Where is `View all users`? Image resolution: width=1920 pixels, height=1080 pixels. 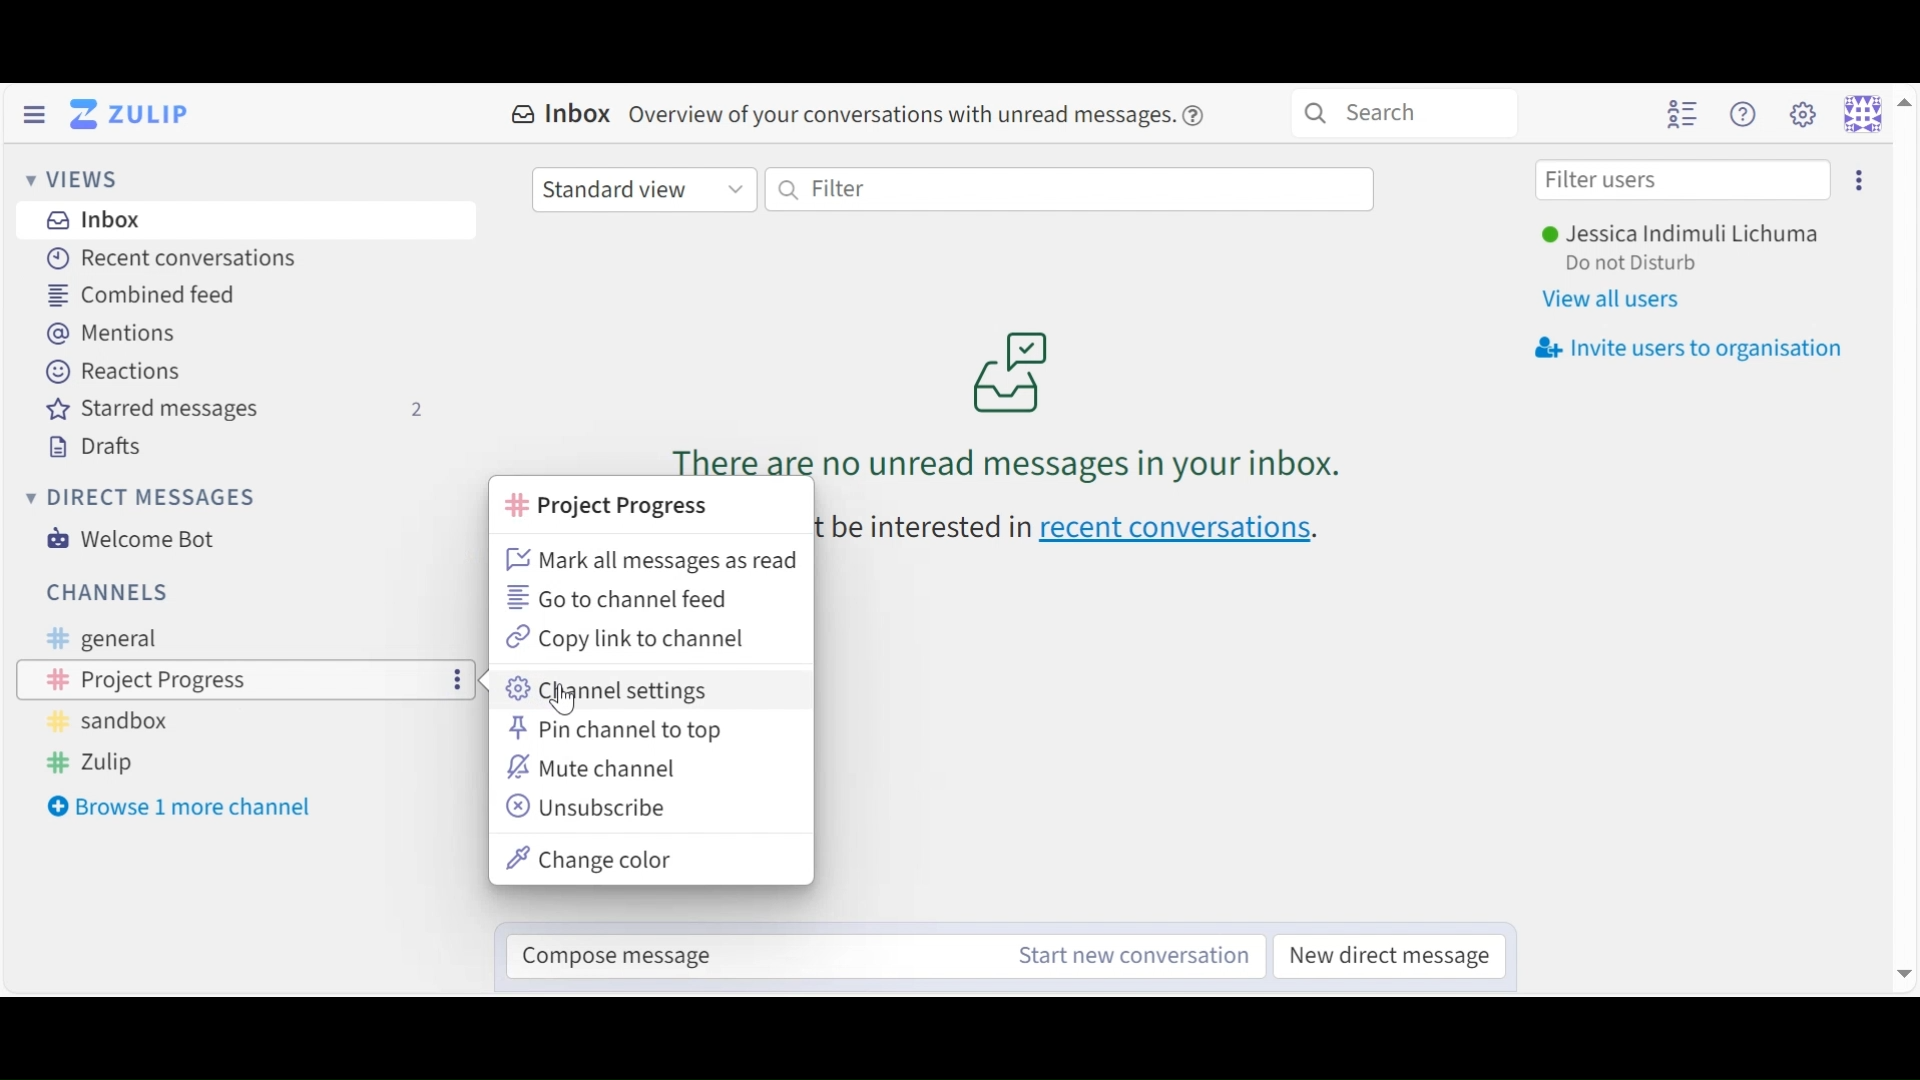 View all users is located at coordinates (1619, 302).